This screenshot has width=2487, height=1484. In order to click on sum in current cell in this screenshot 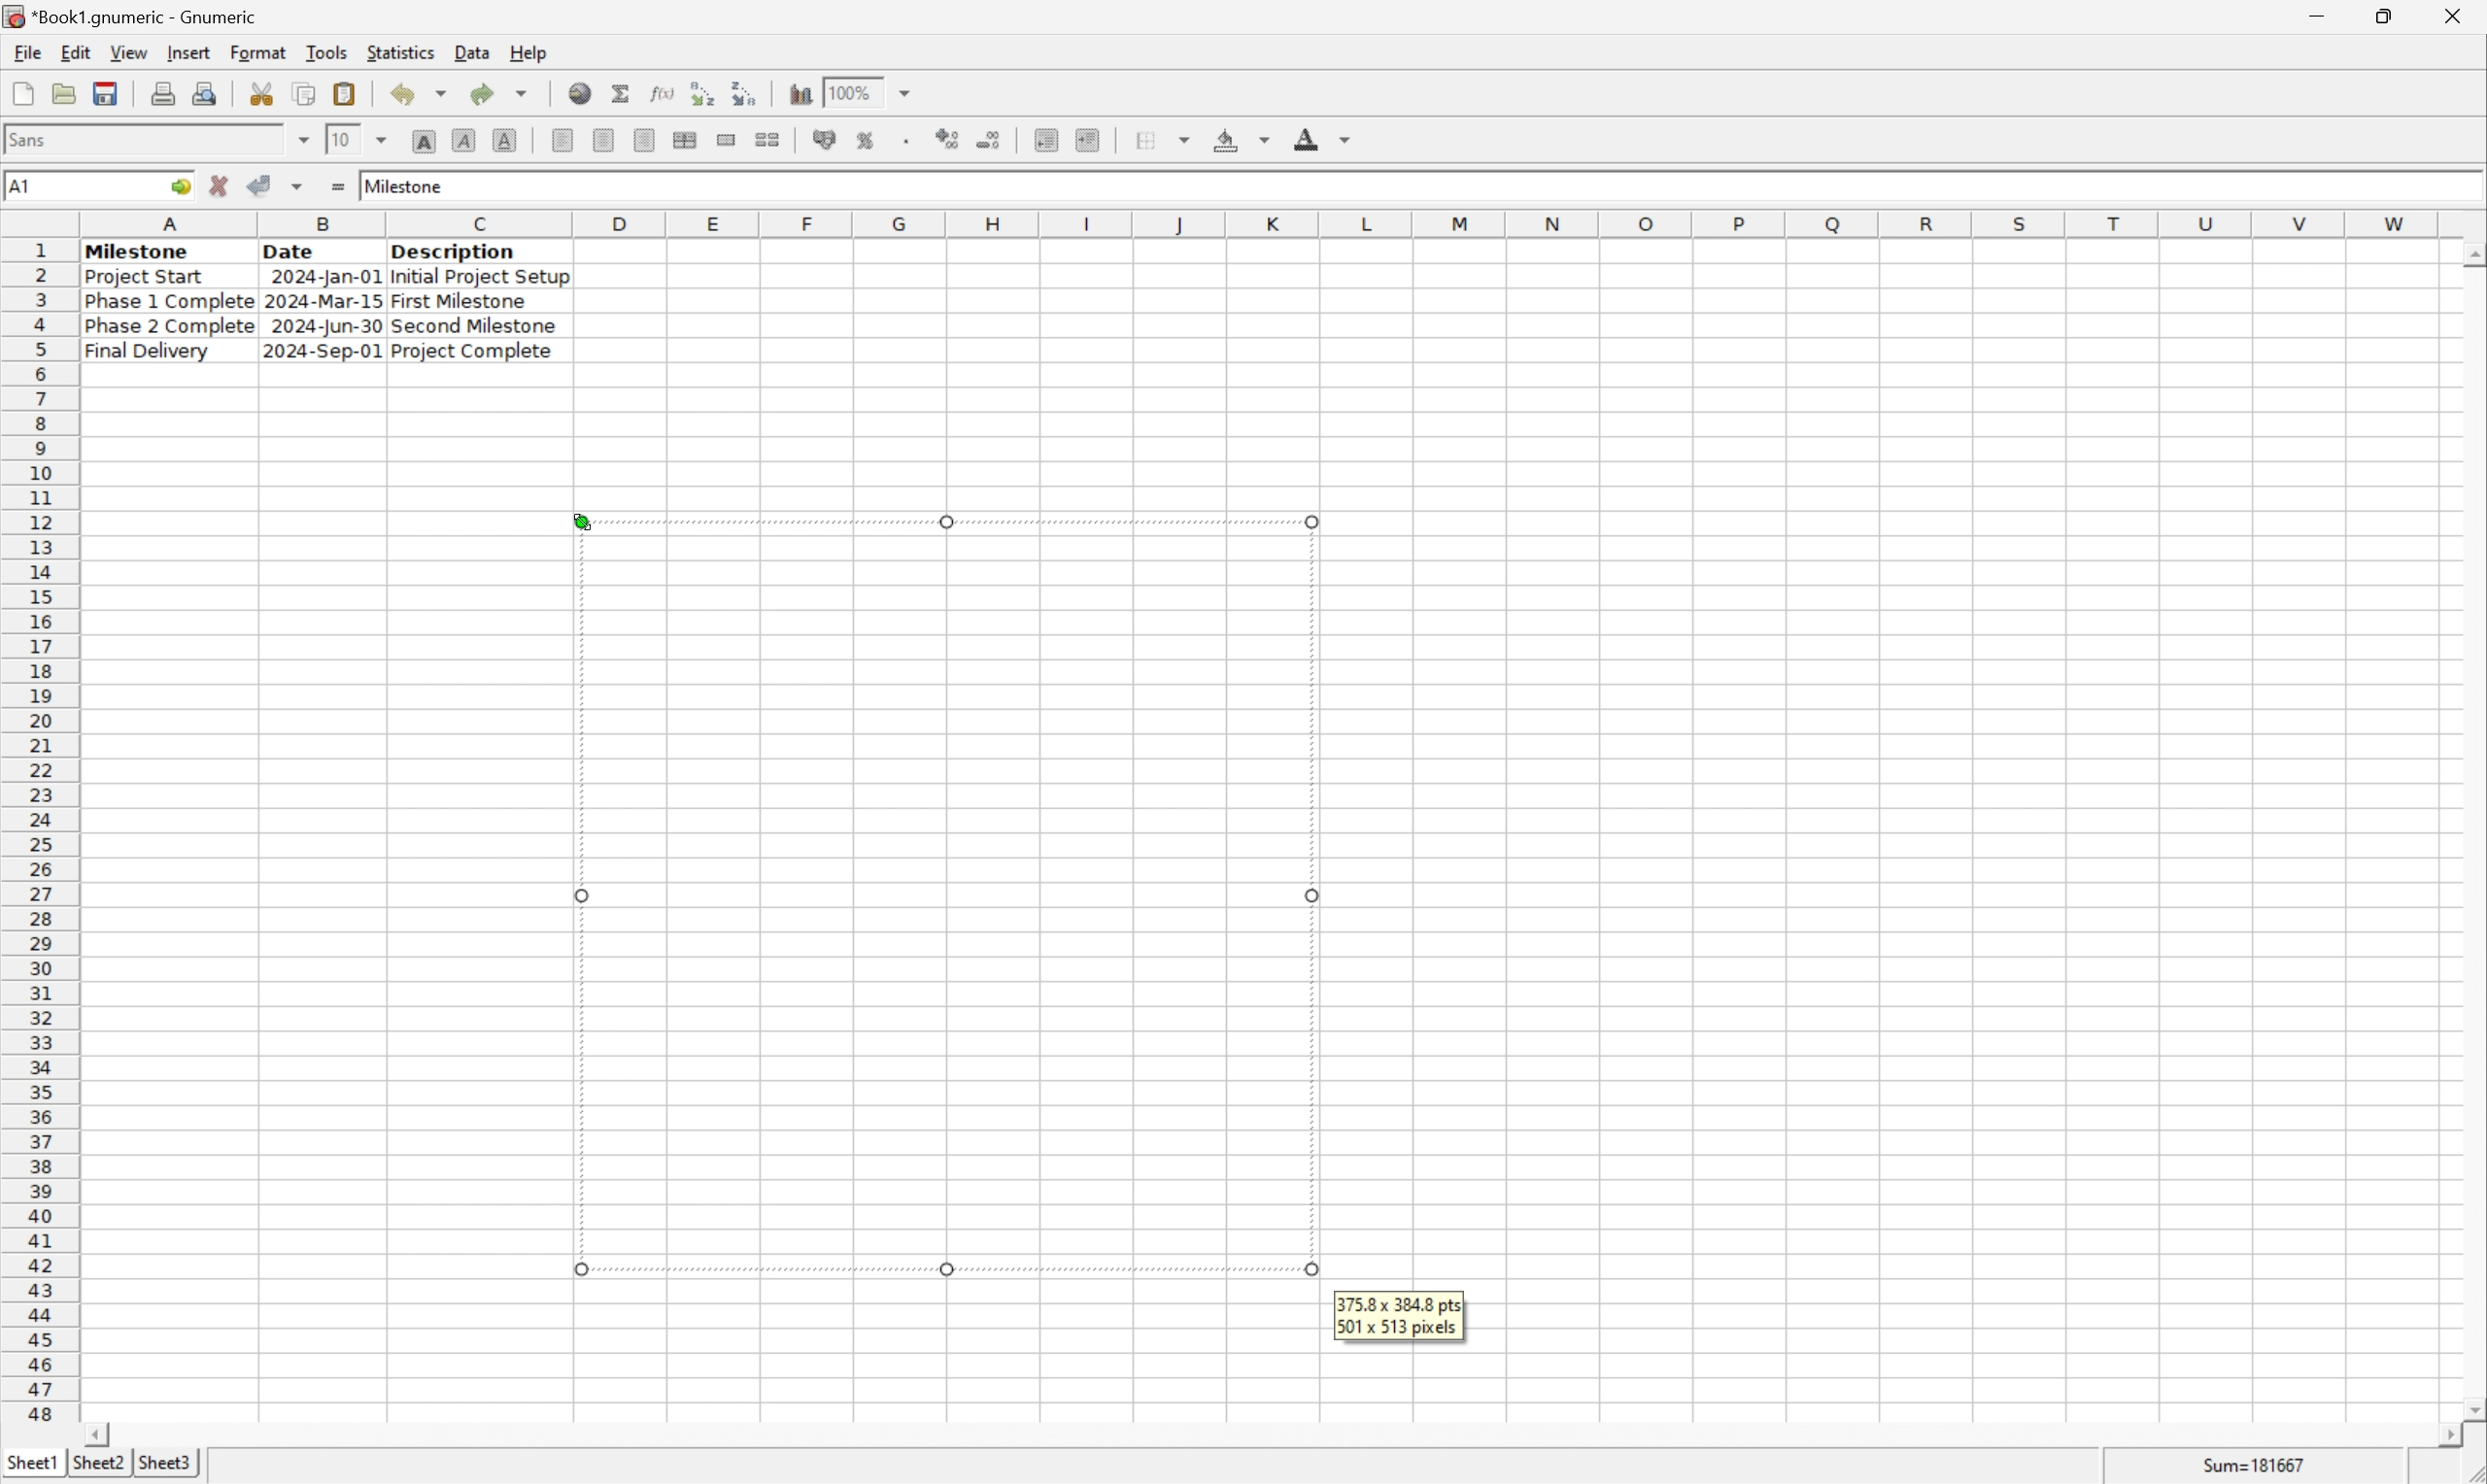, I will do `click(623, 93)`.